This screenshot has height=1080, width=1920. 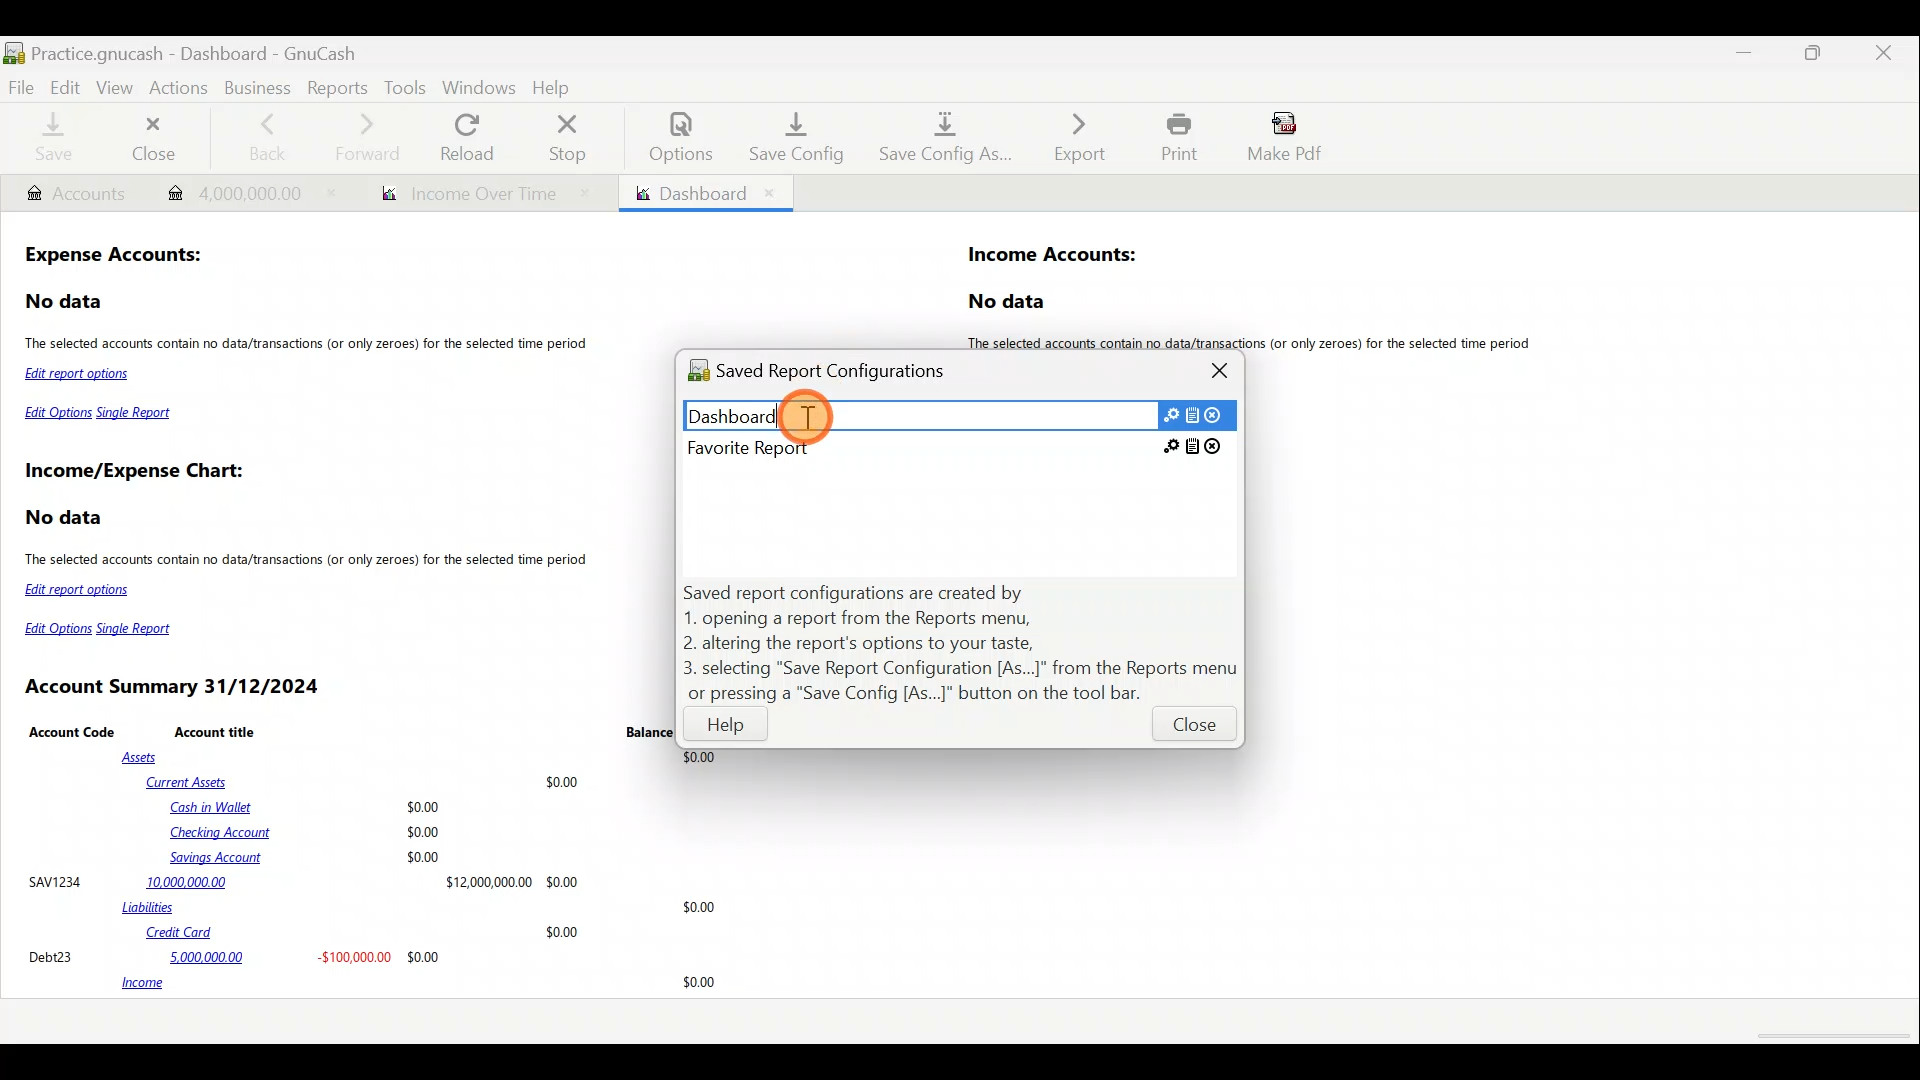 I want to click on scroll, so click(x=1830, y=1037).